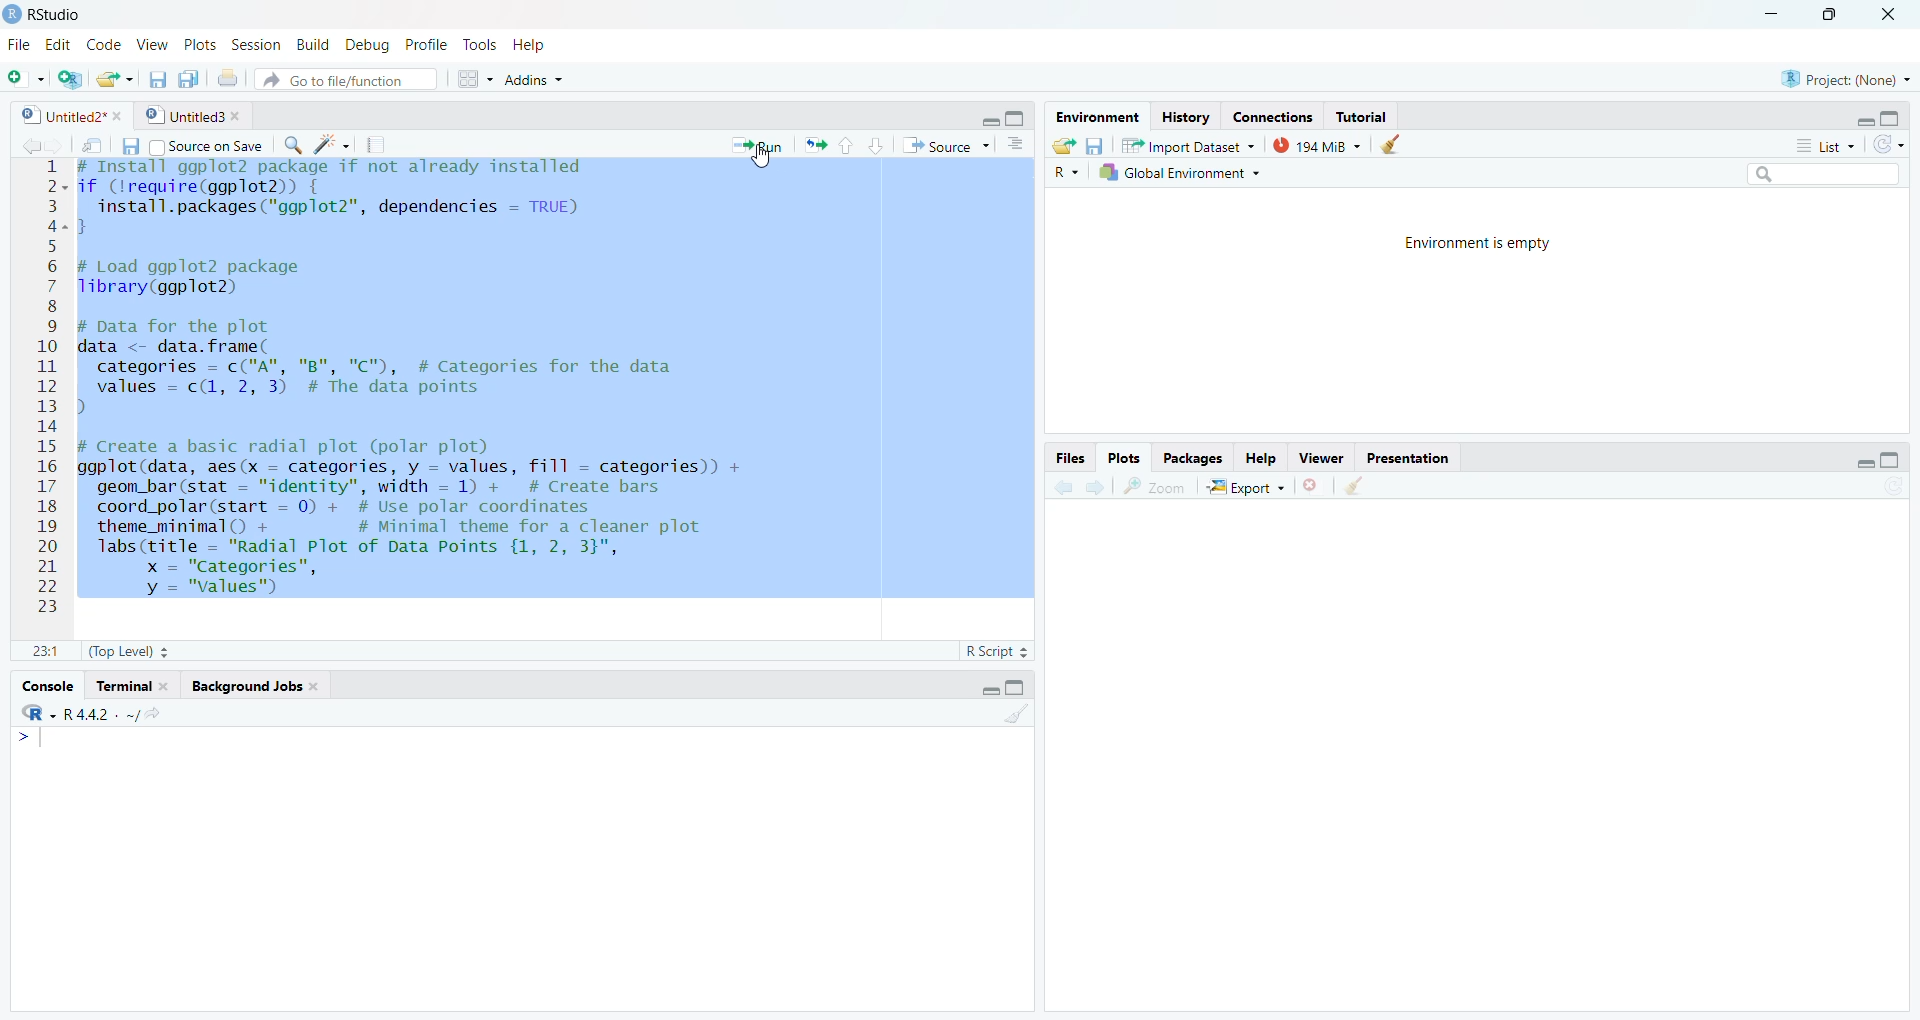 The height and width of the screenshot is (1020, 1920). I want to click on move back, so click(28, 145).